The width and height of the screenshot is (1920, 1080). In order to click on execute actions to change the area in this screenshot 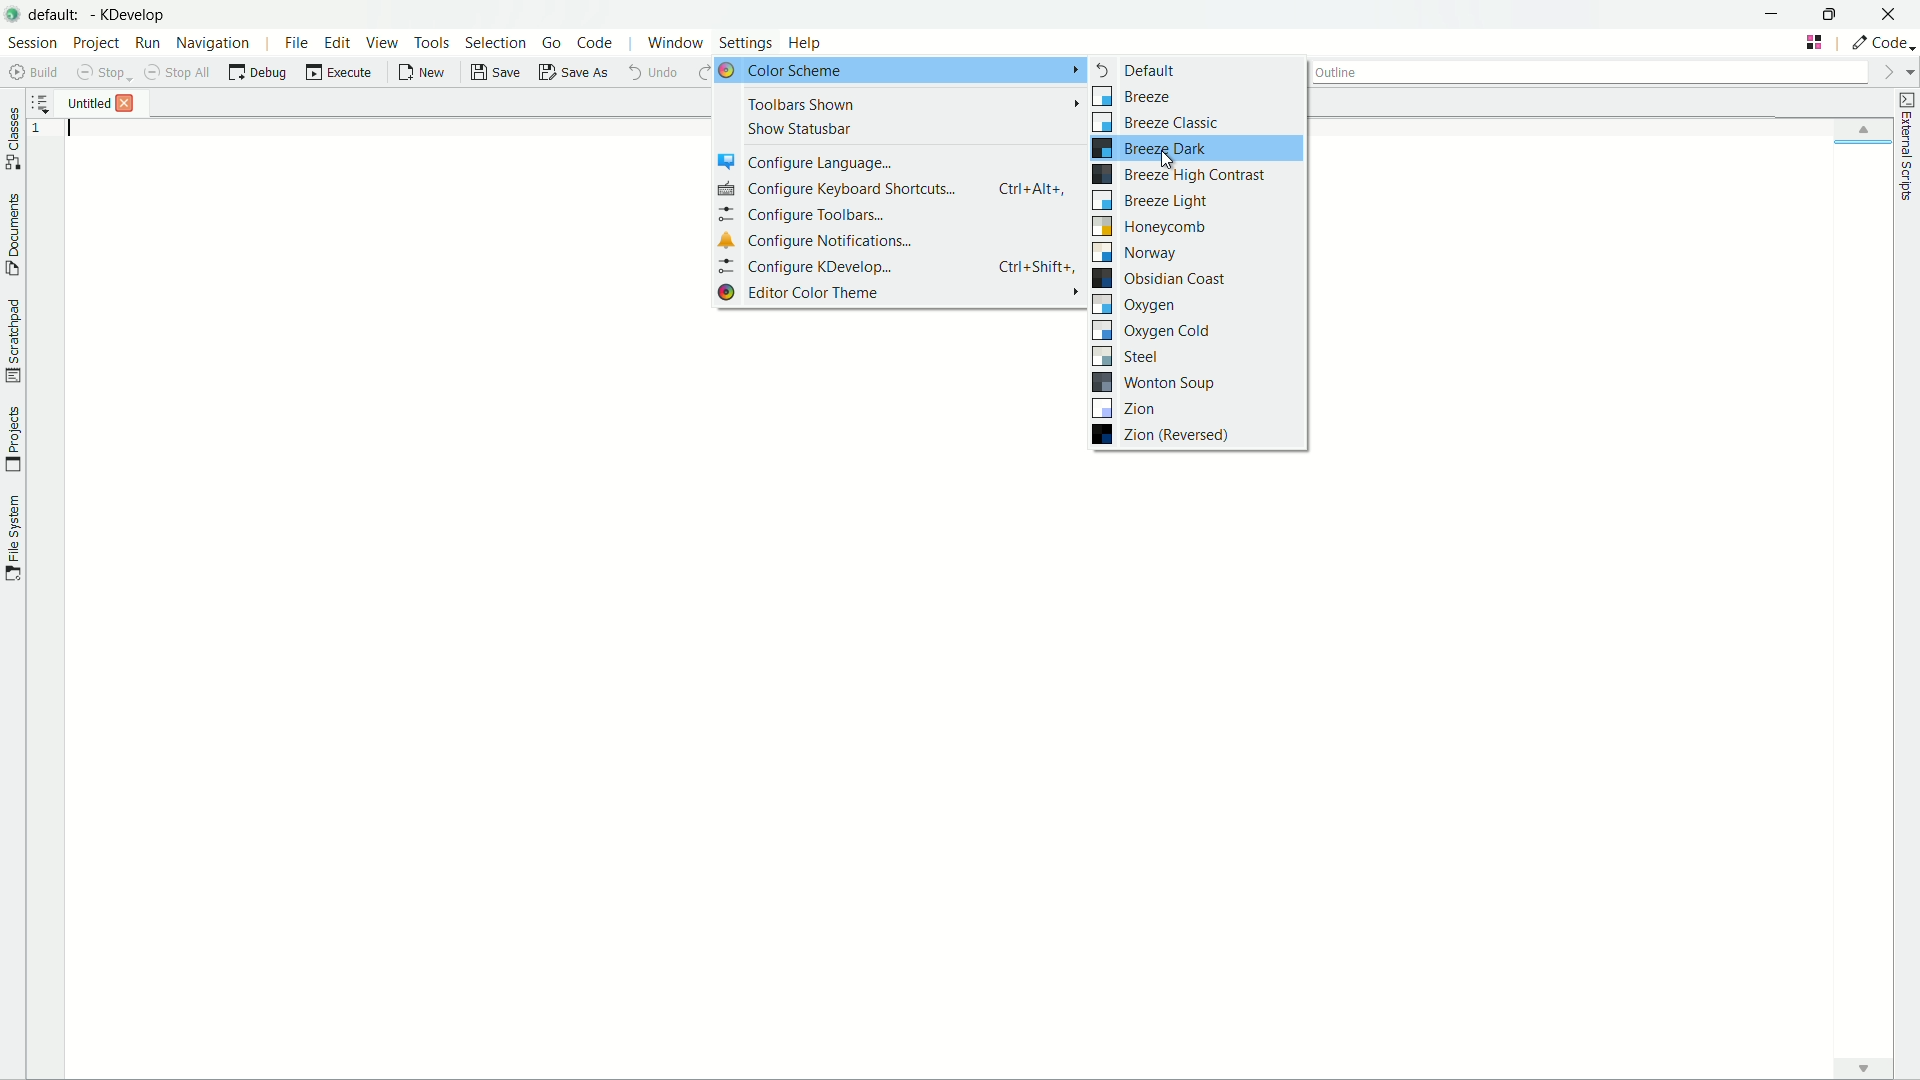, I will do `click(1881, 42)`.